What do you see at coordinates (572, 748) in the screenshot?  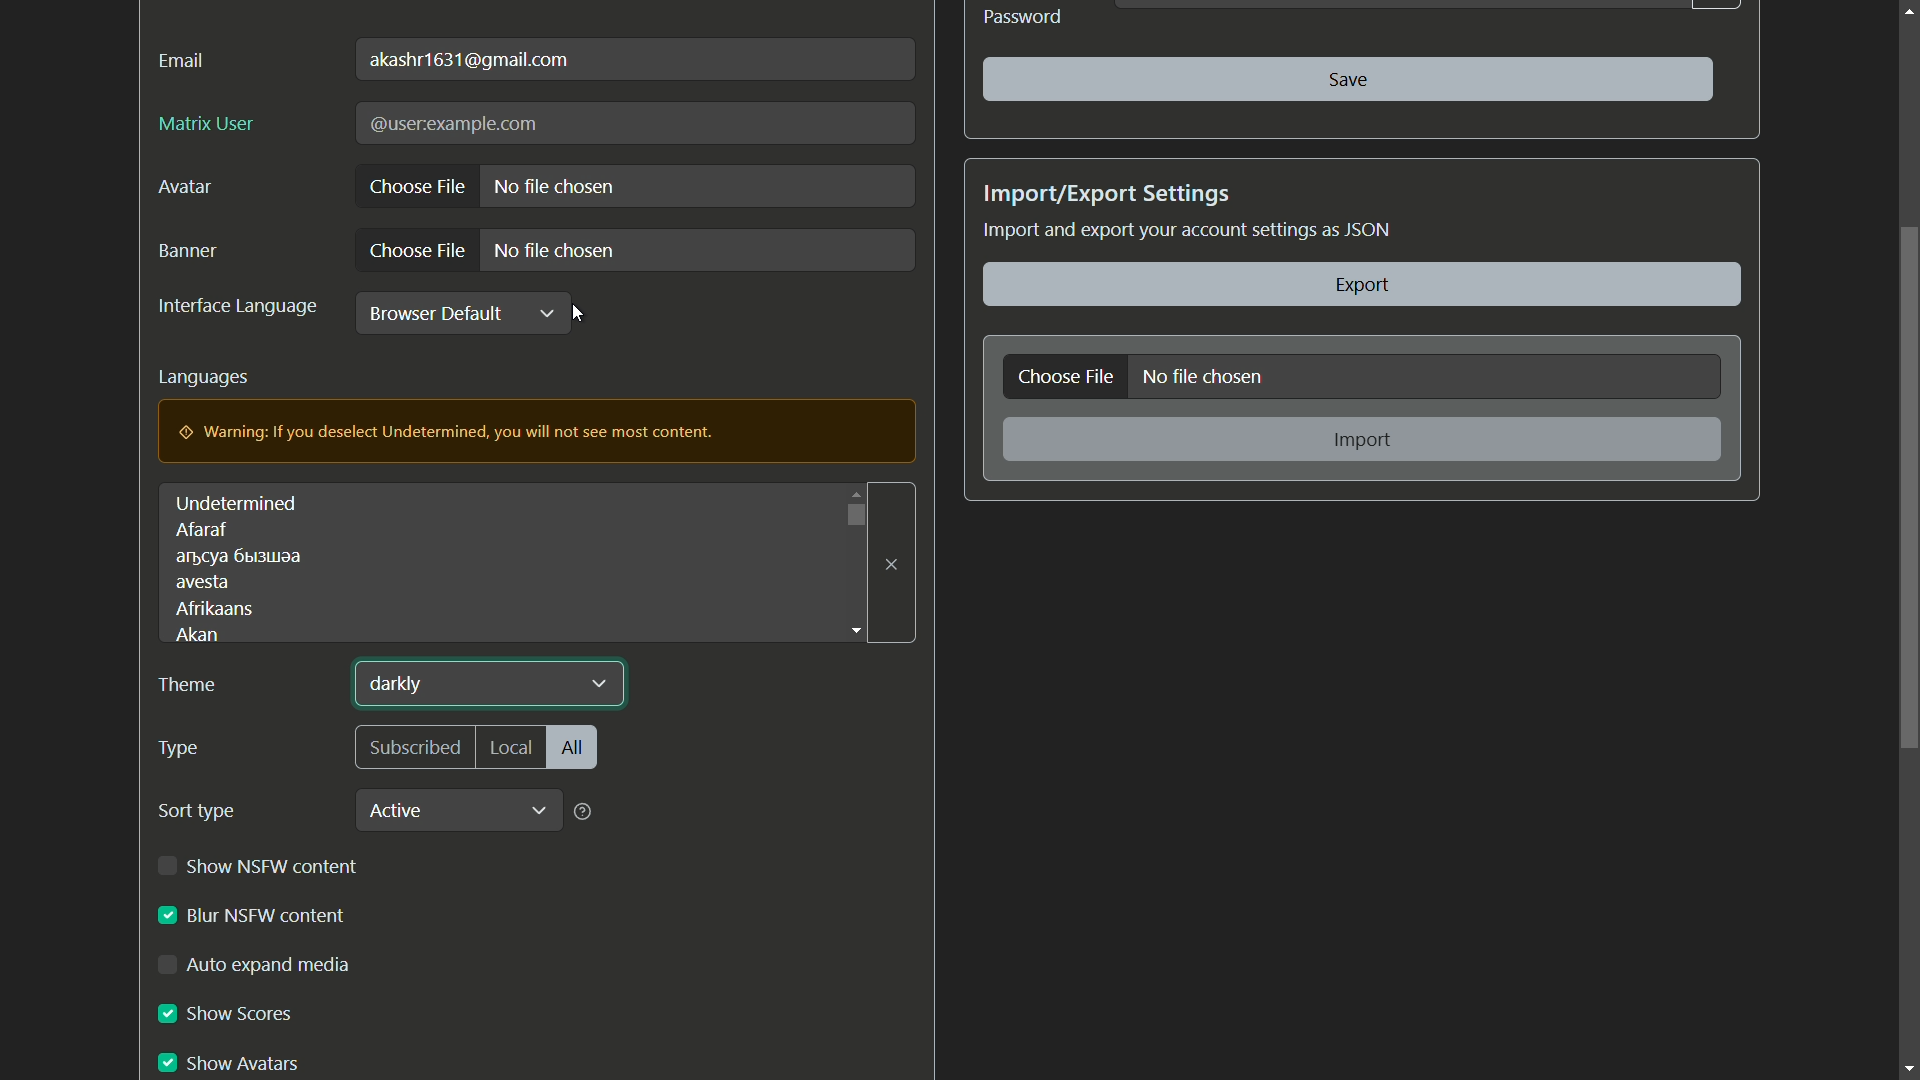 I see `all` at bounding box center [572, 748].